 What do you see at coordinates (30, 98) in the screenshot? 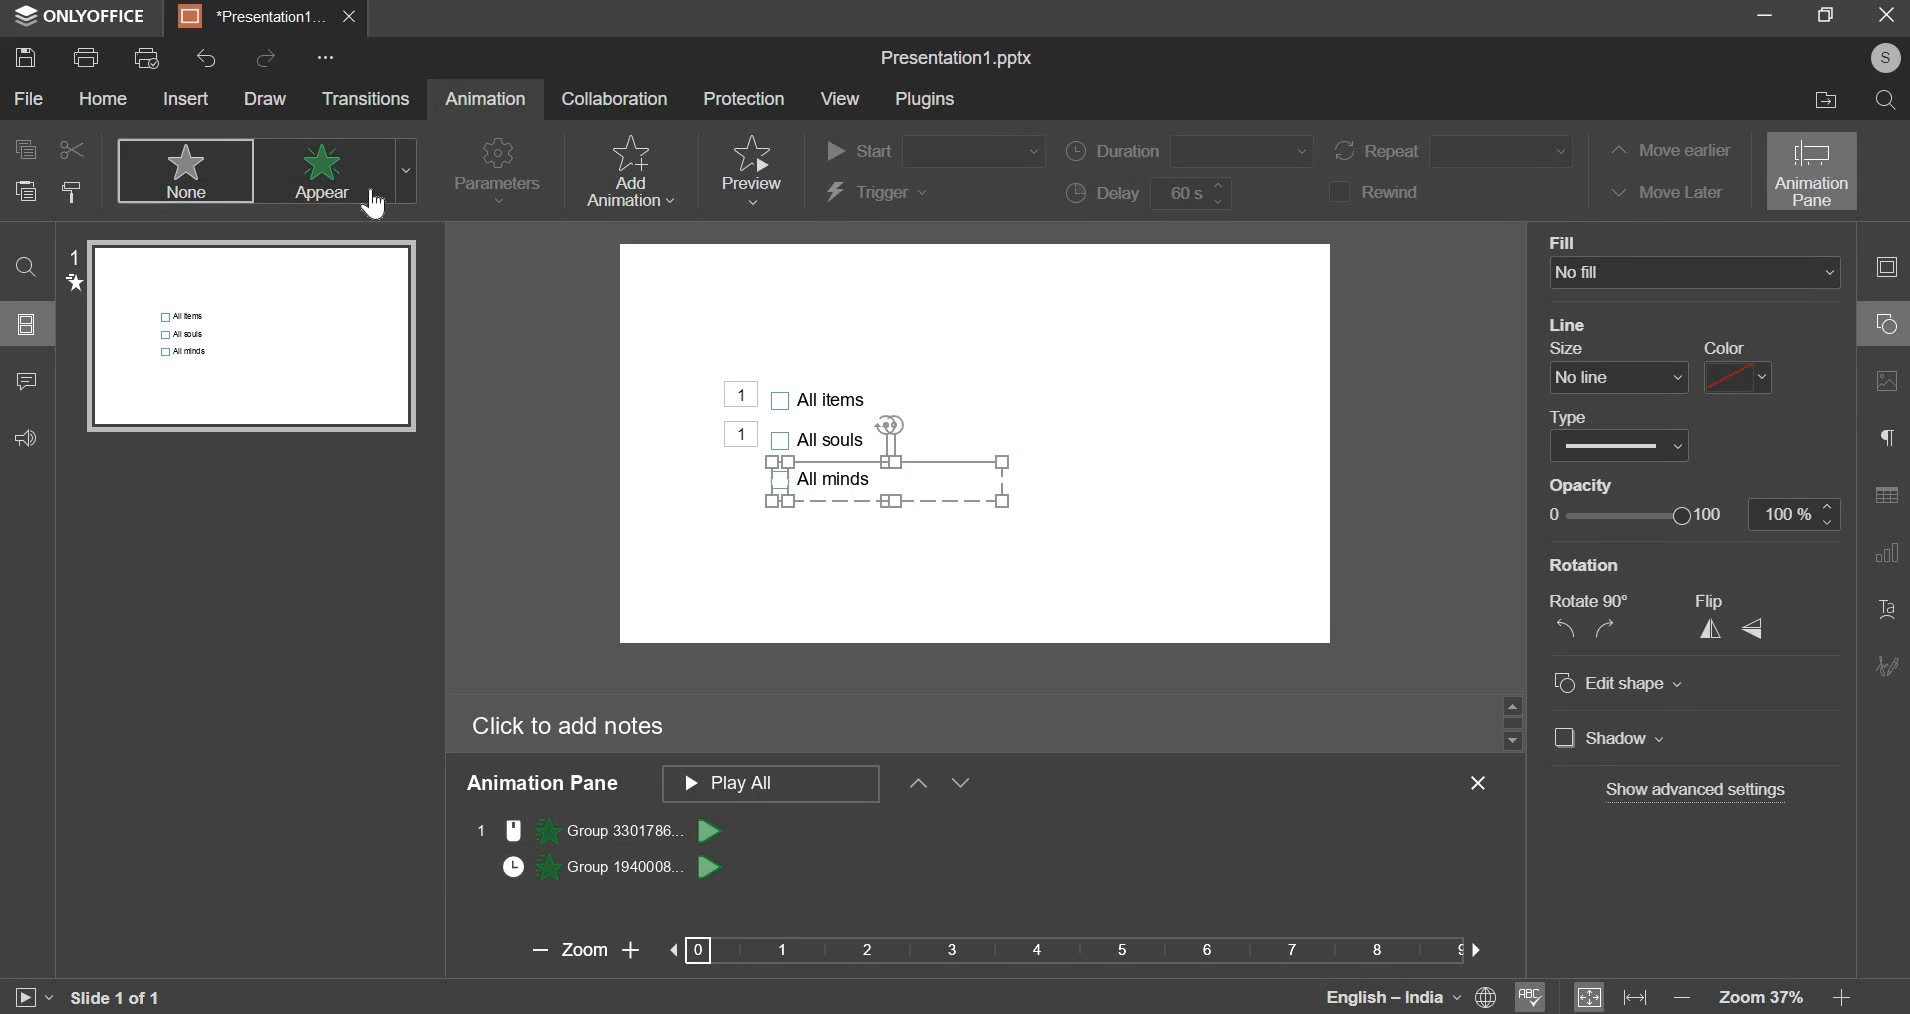
I see `file` at bounding box center [30, 98].